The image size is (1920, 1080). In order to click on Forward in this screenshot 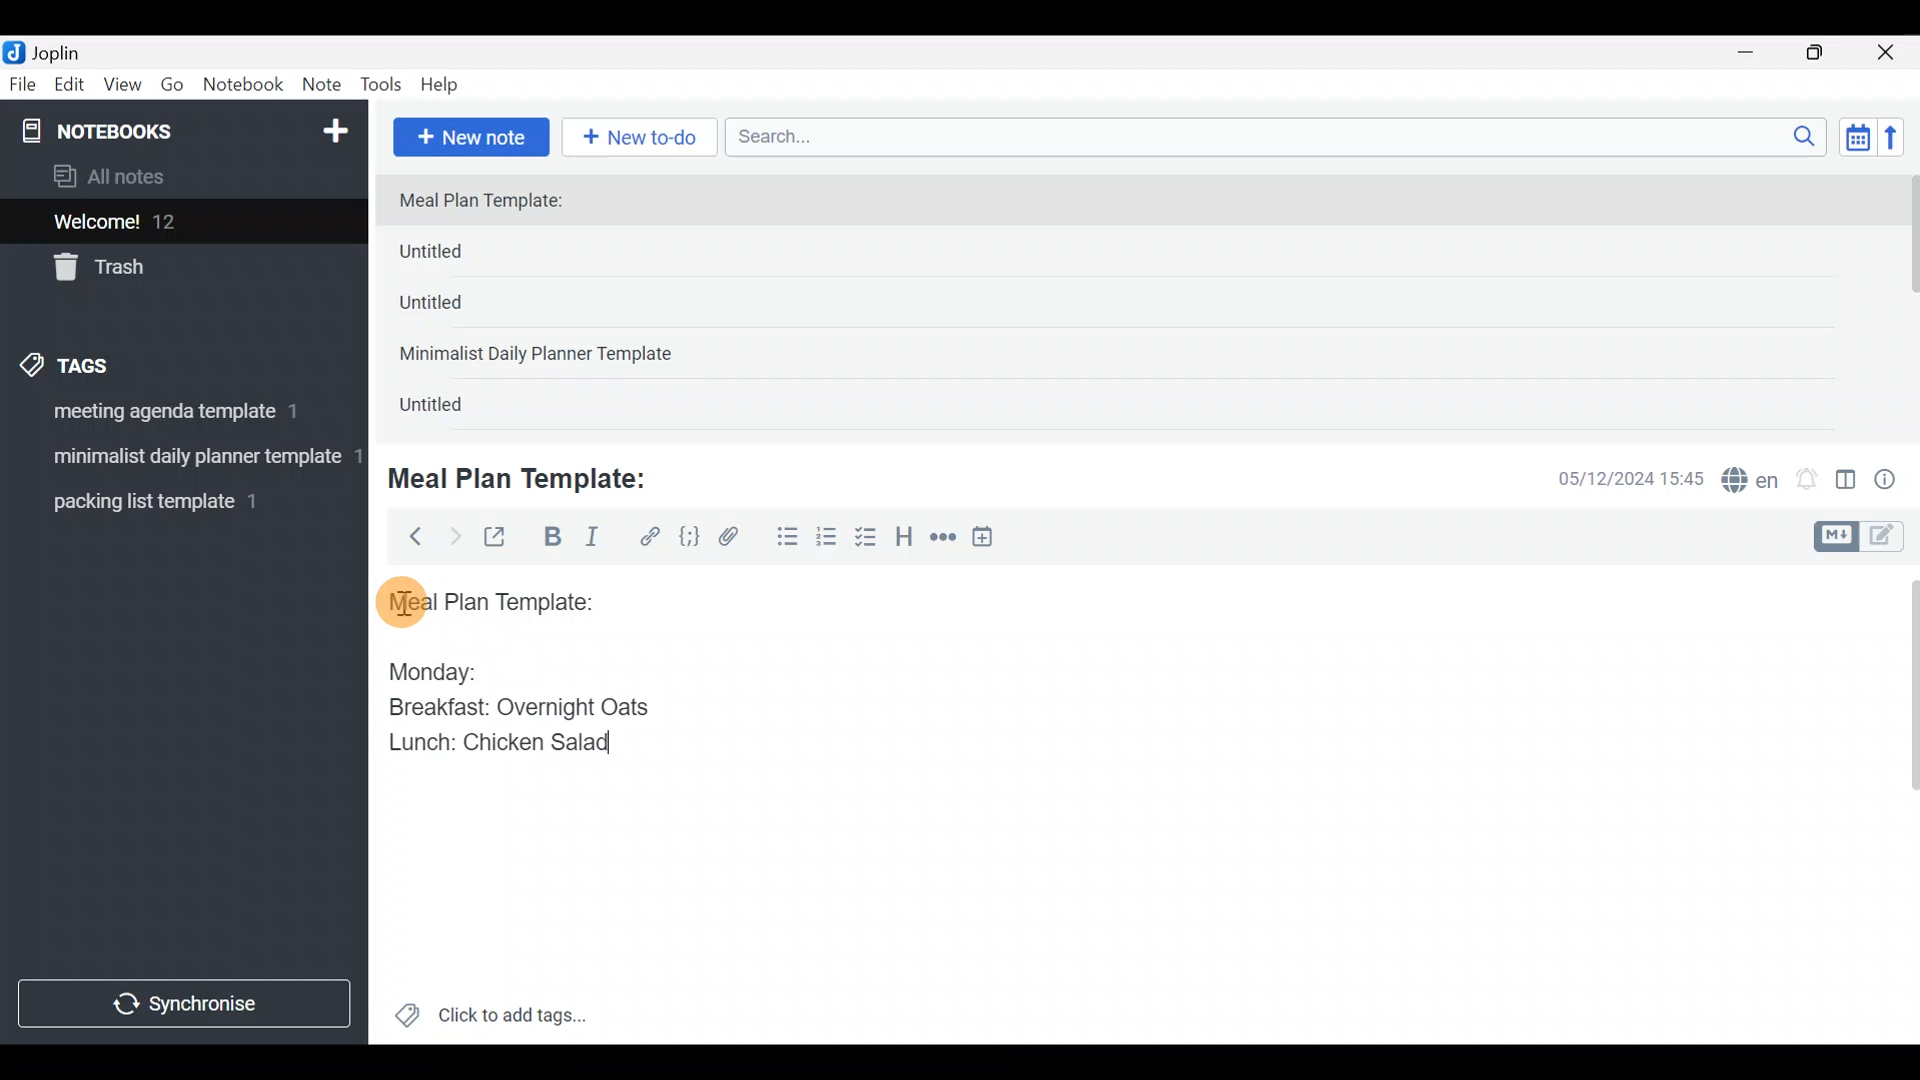, I will do `click(454, 536)`.